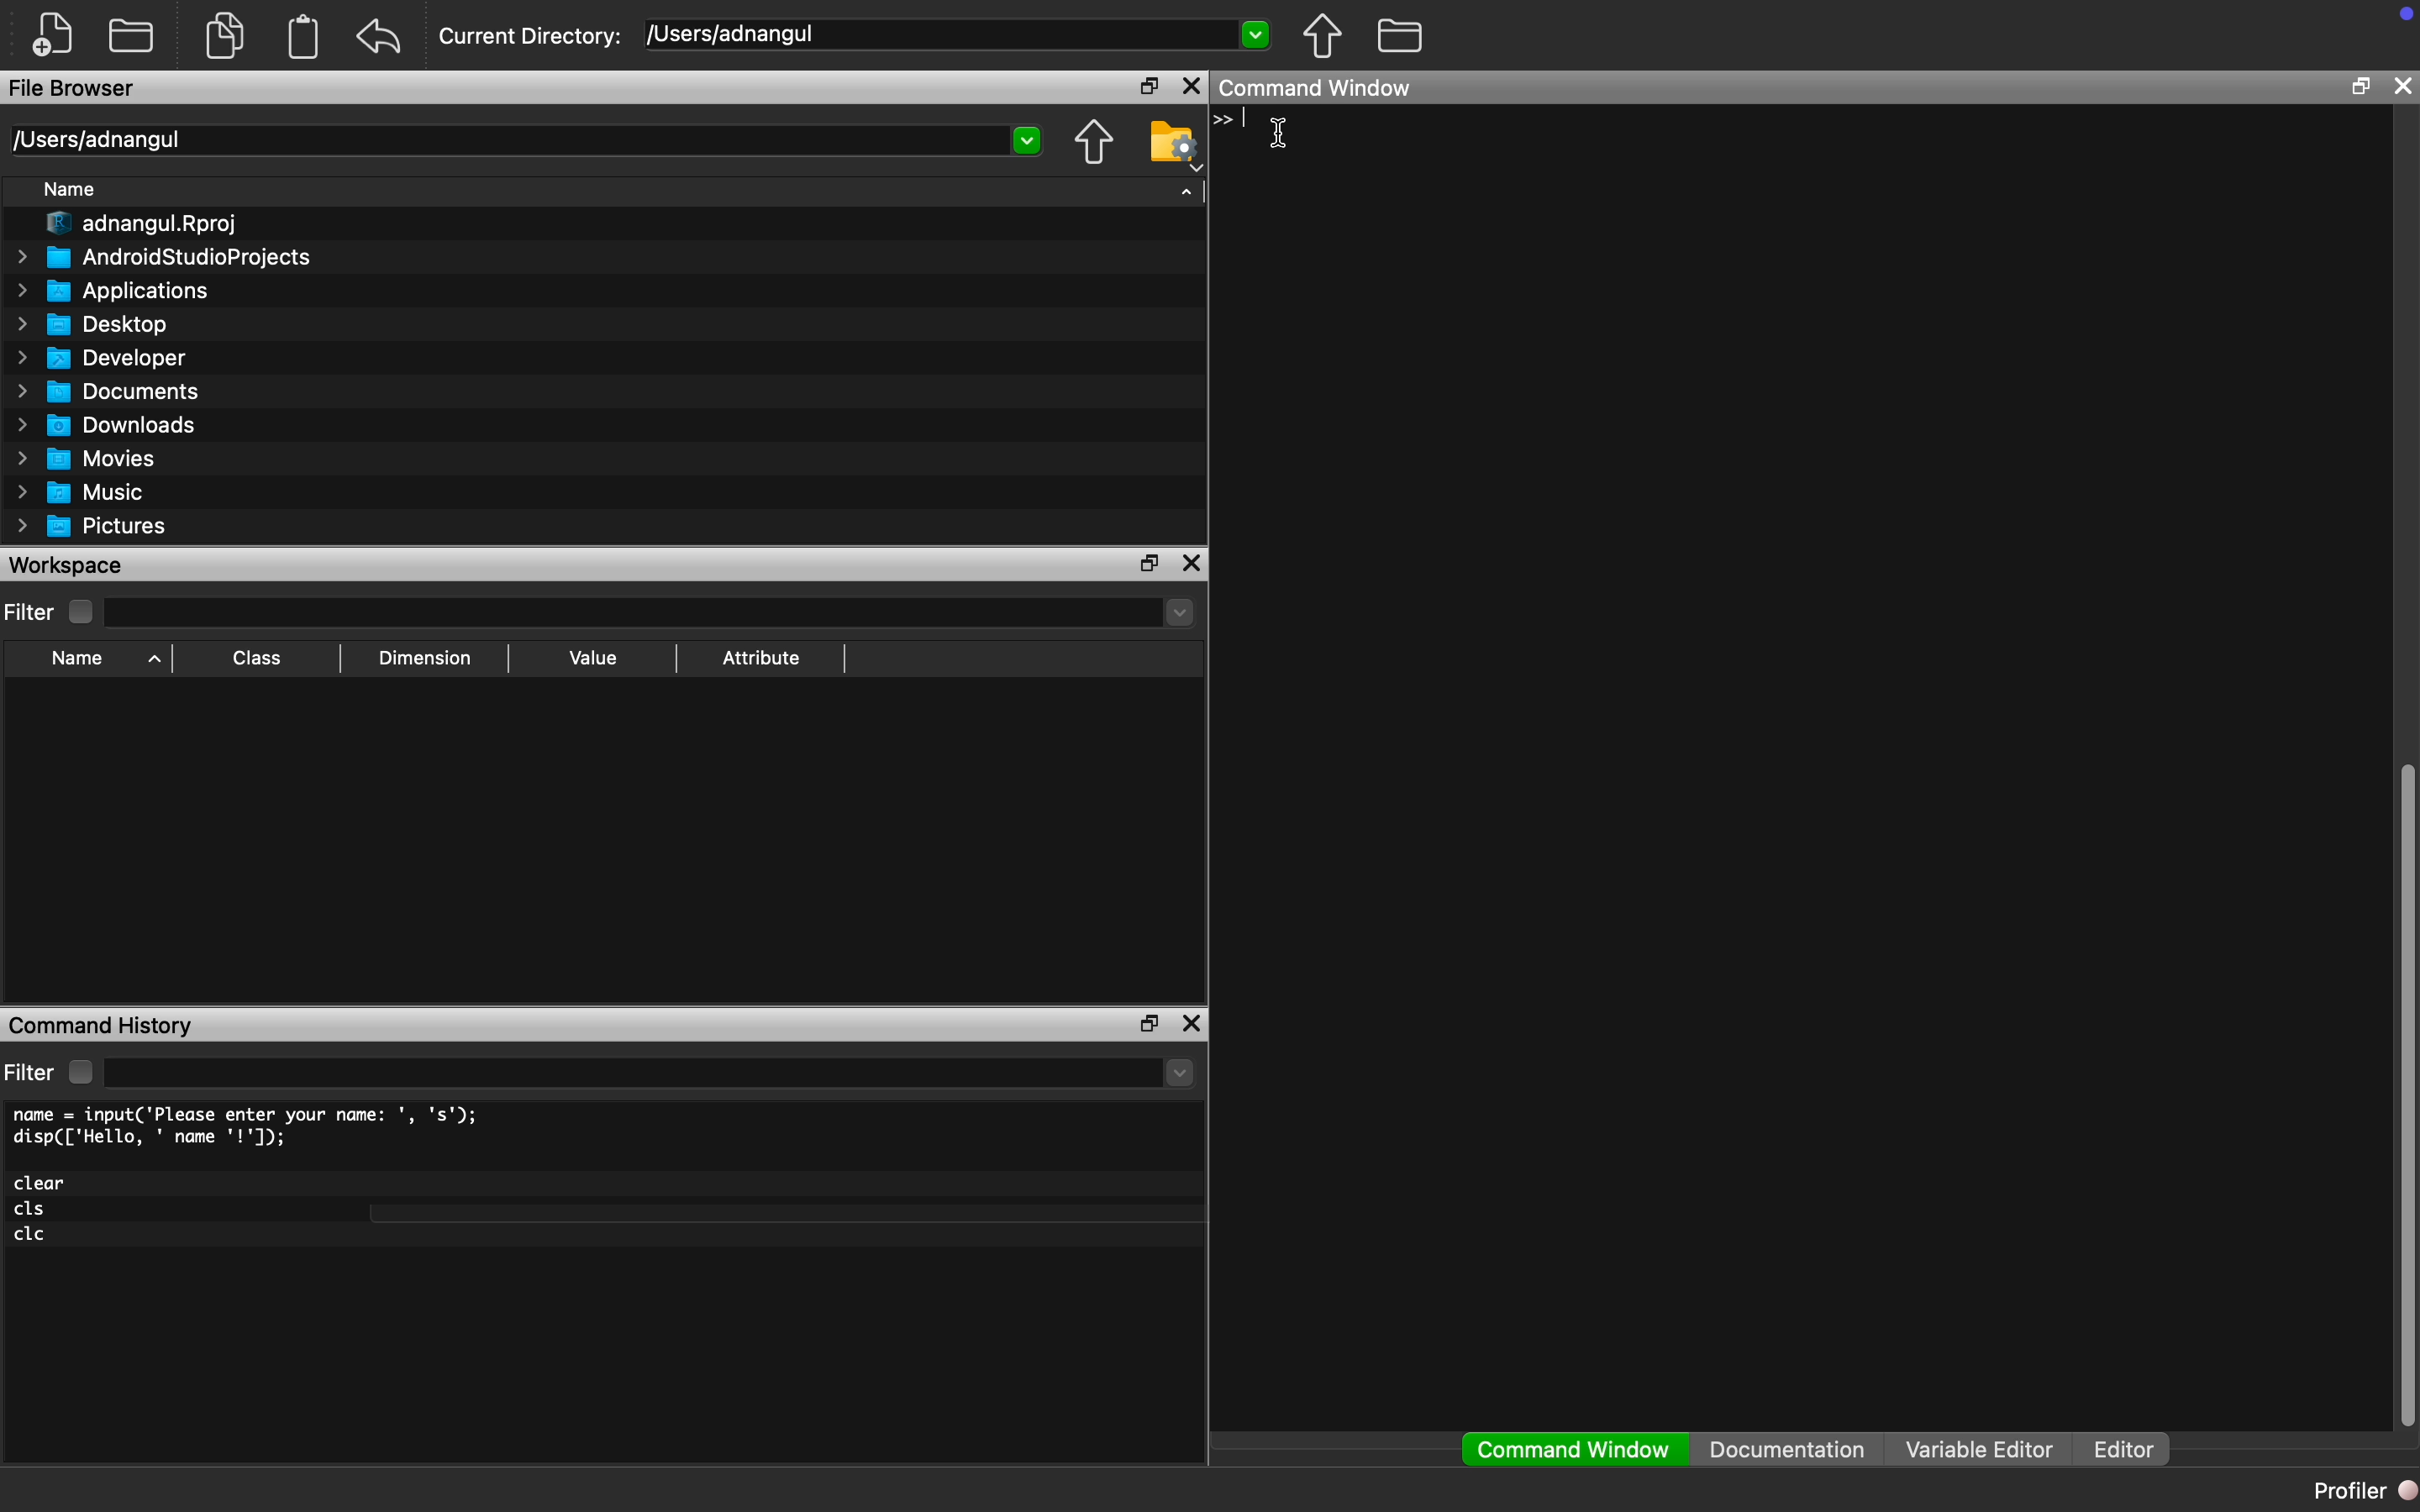 This screenshot has width=2420, height=1512. What do you see at coordinates (2406, 13) in the screenshot?
I see `icon` at bounding box center [2406, 13].